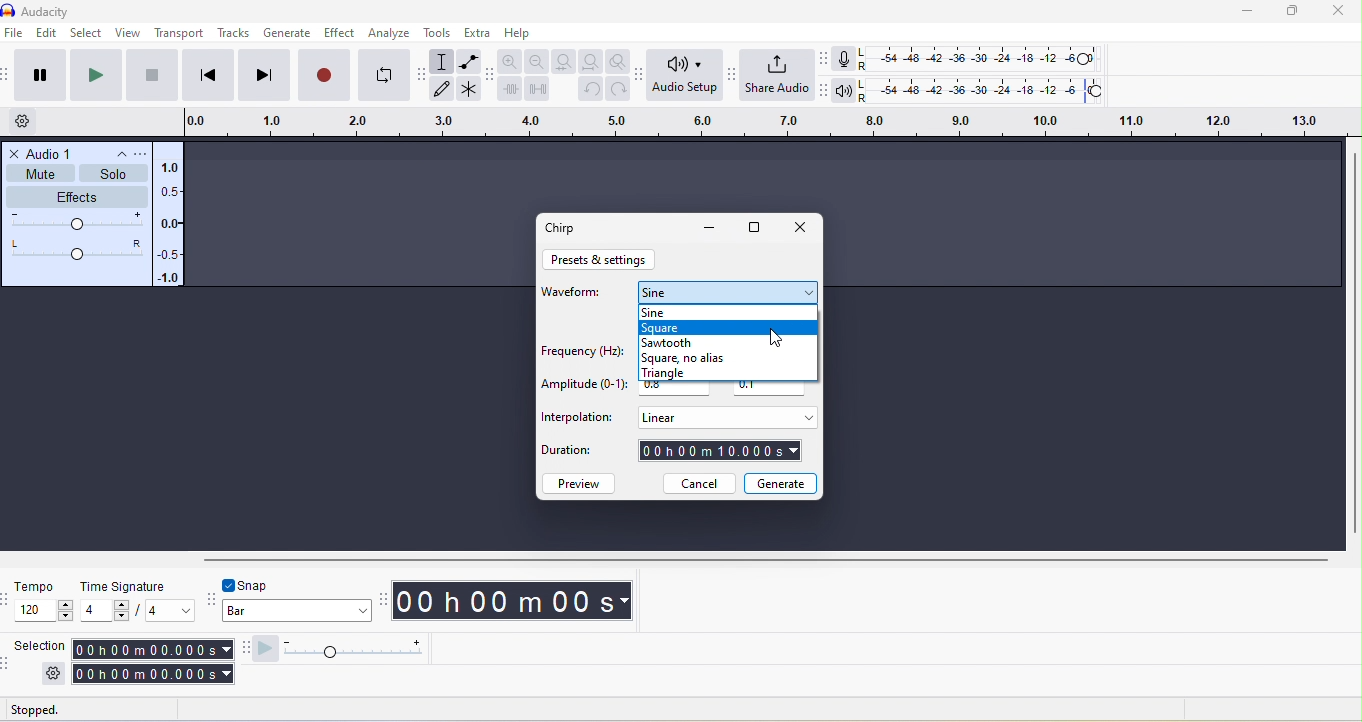 This screenshot has width=1362, height=722. Describe the element at coordinates (393, 33) in the screenshot. I see `analyze` at that location.